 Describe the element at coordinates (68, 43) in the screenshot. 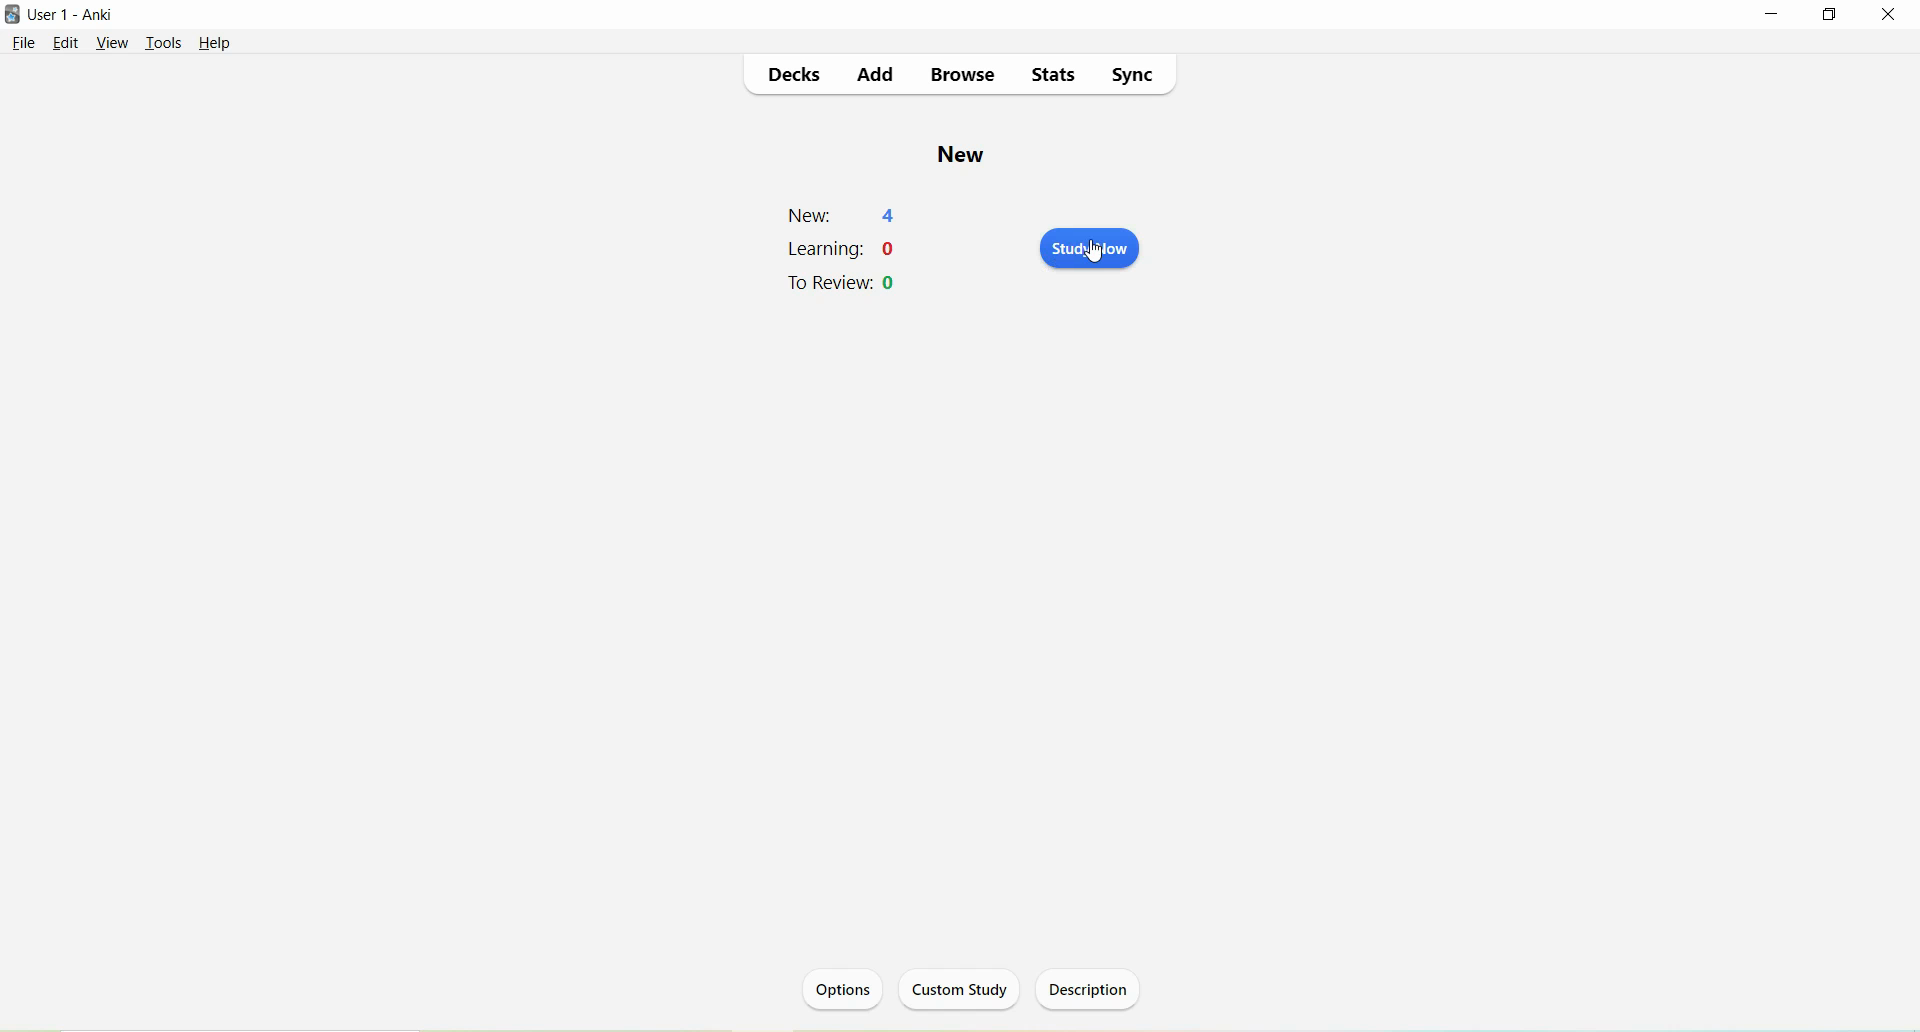

I see `Edit` at that location.